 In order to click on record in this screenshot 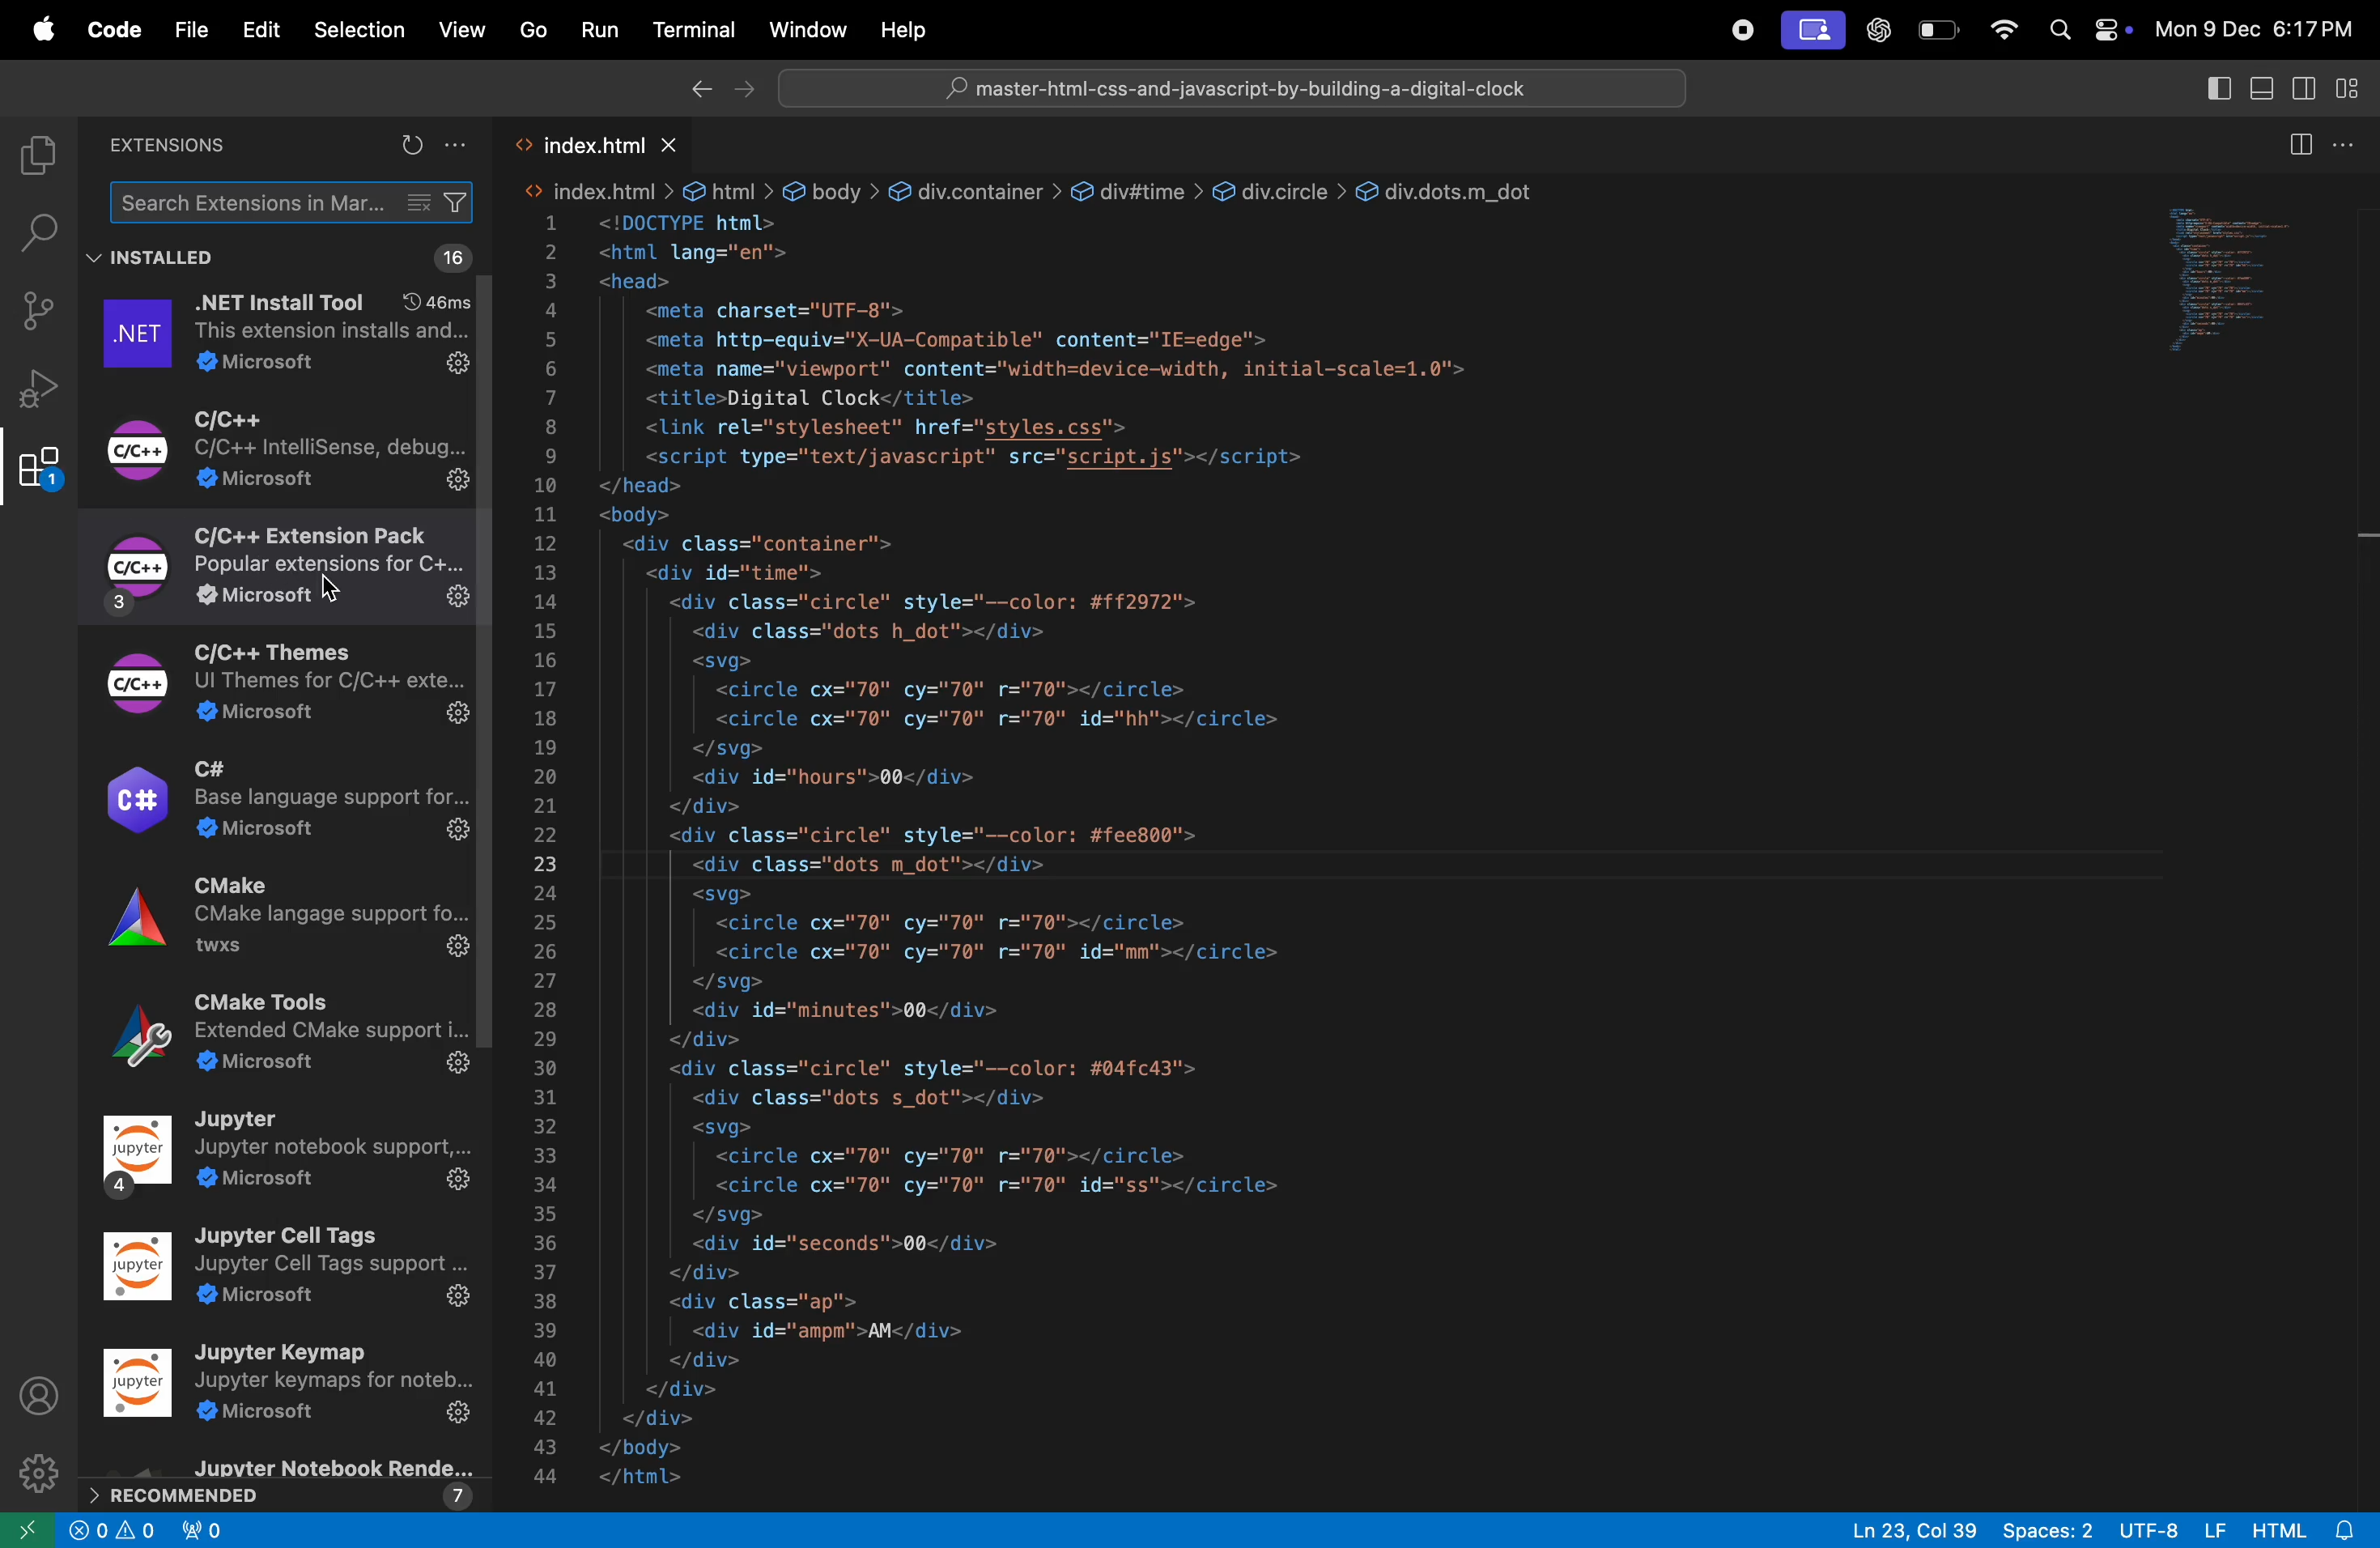, I will do `click(1732, 30)`.